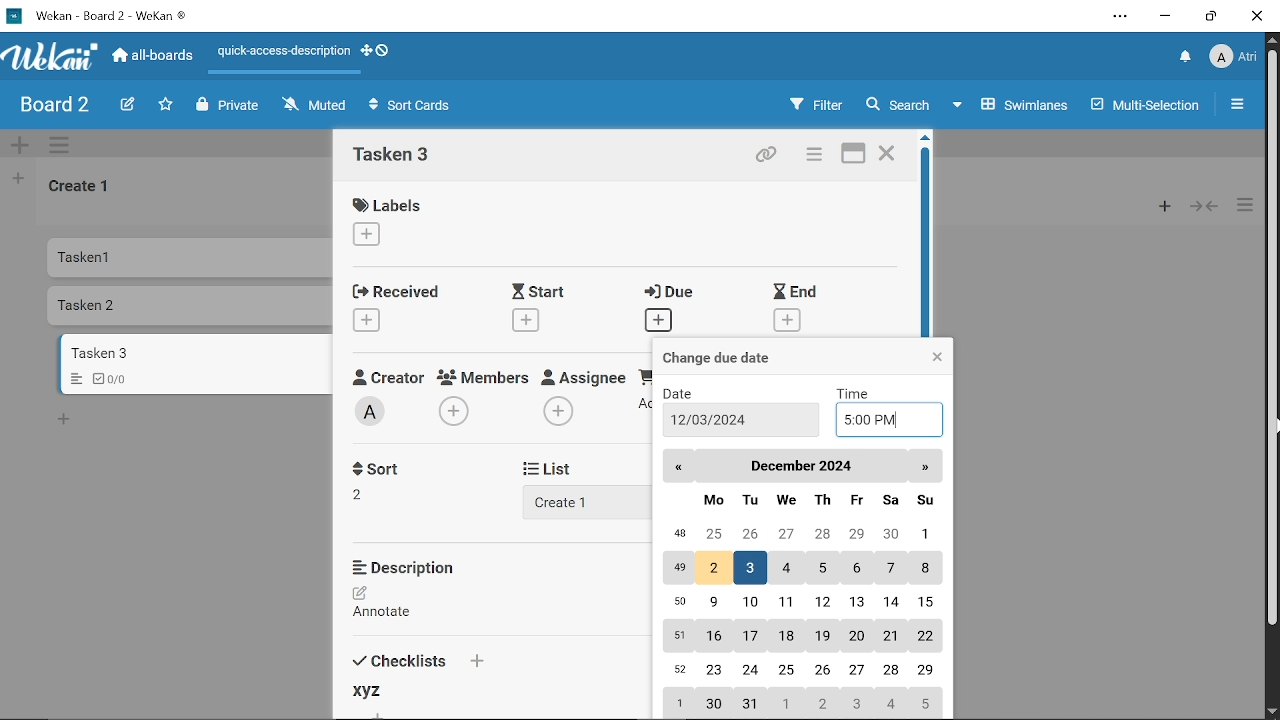 This screenshot has width=1280, height=720. What do you see at coordinates (192, 257) in the screenshot?
I see `Card titled " Tasken 1"` at bounding box center [192, 257].